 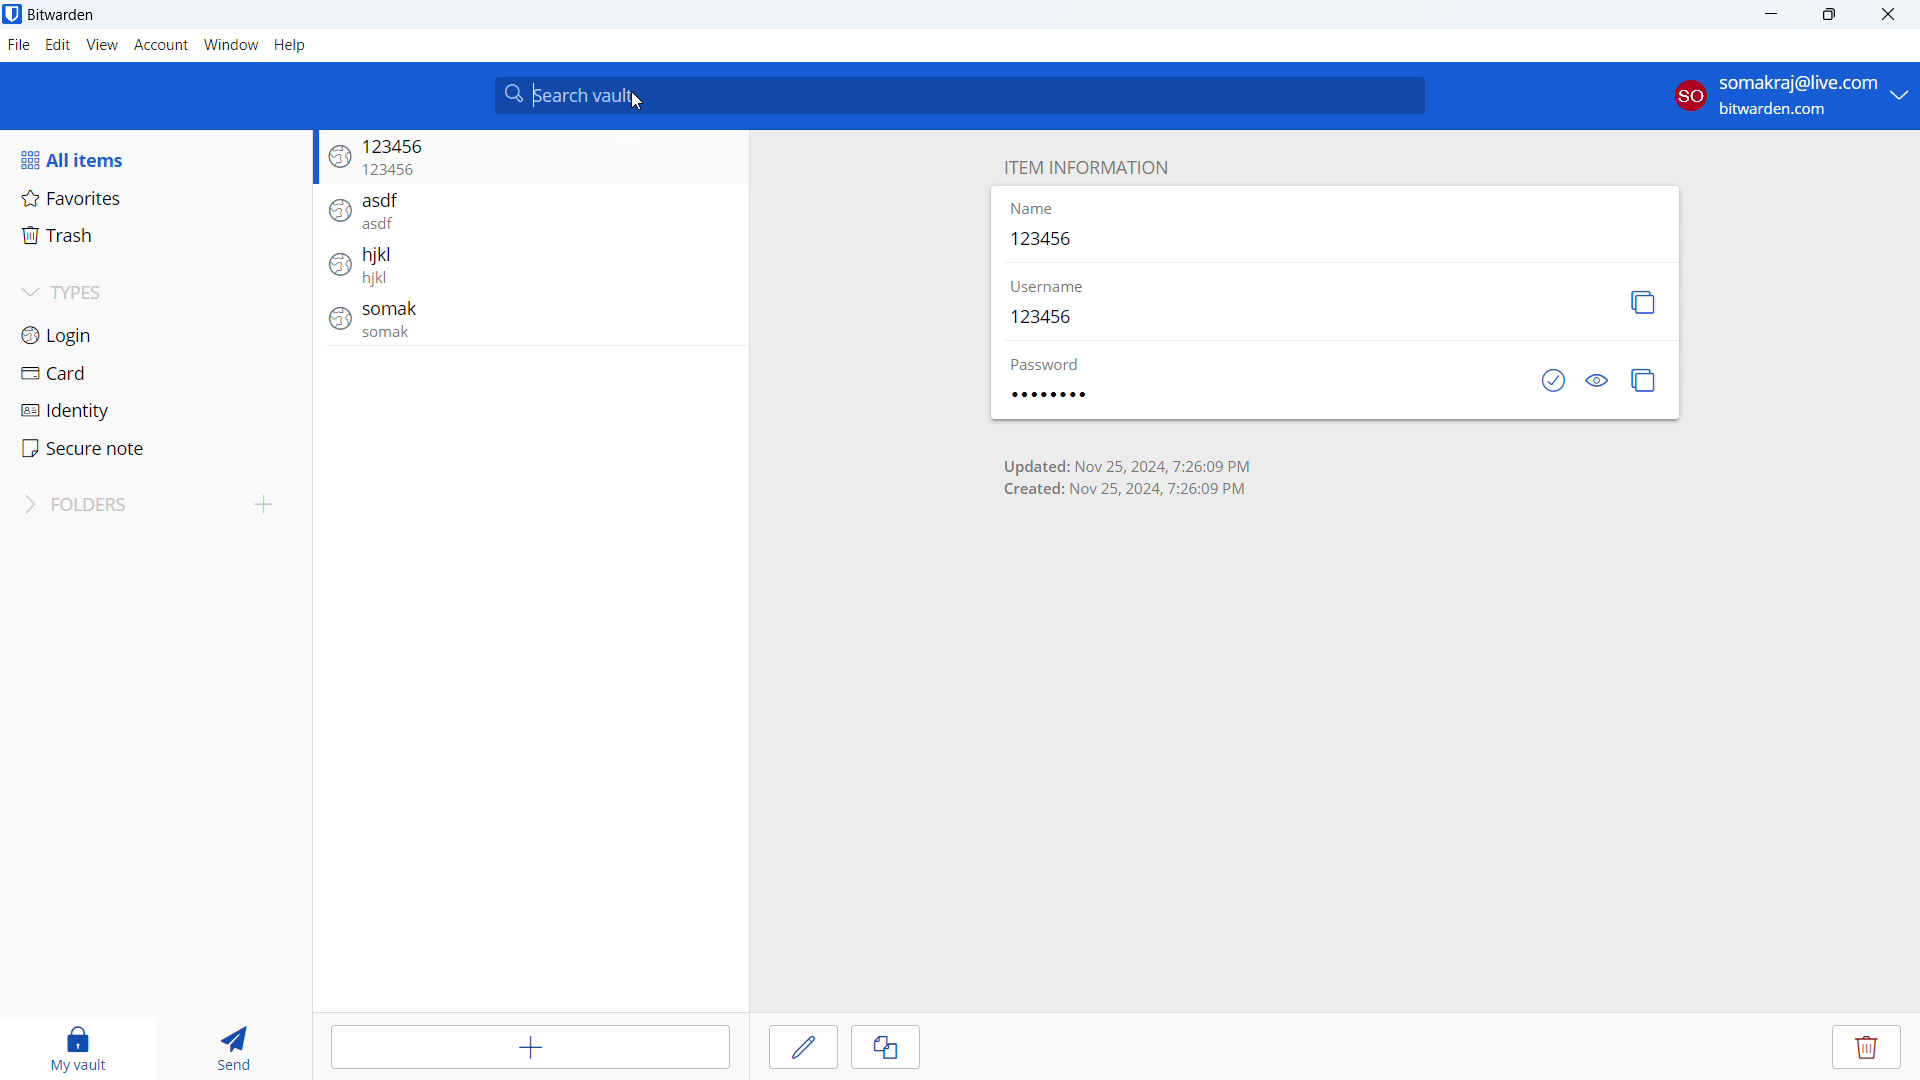 What do you see at coordinates (151, 236) in the screenshot?
I see `trash` at bounding box center [151, 236].